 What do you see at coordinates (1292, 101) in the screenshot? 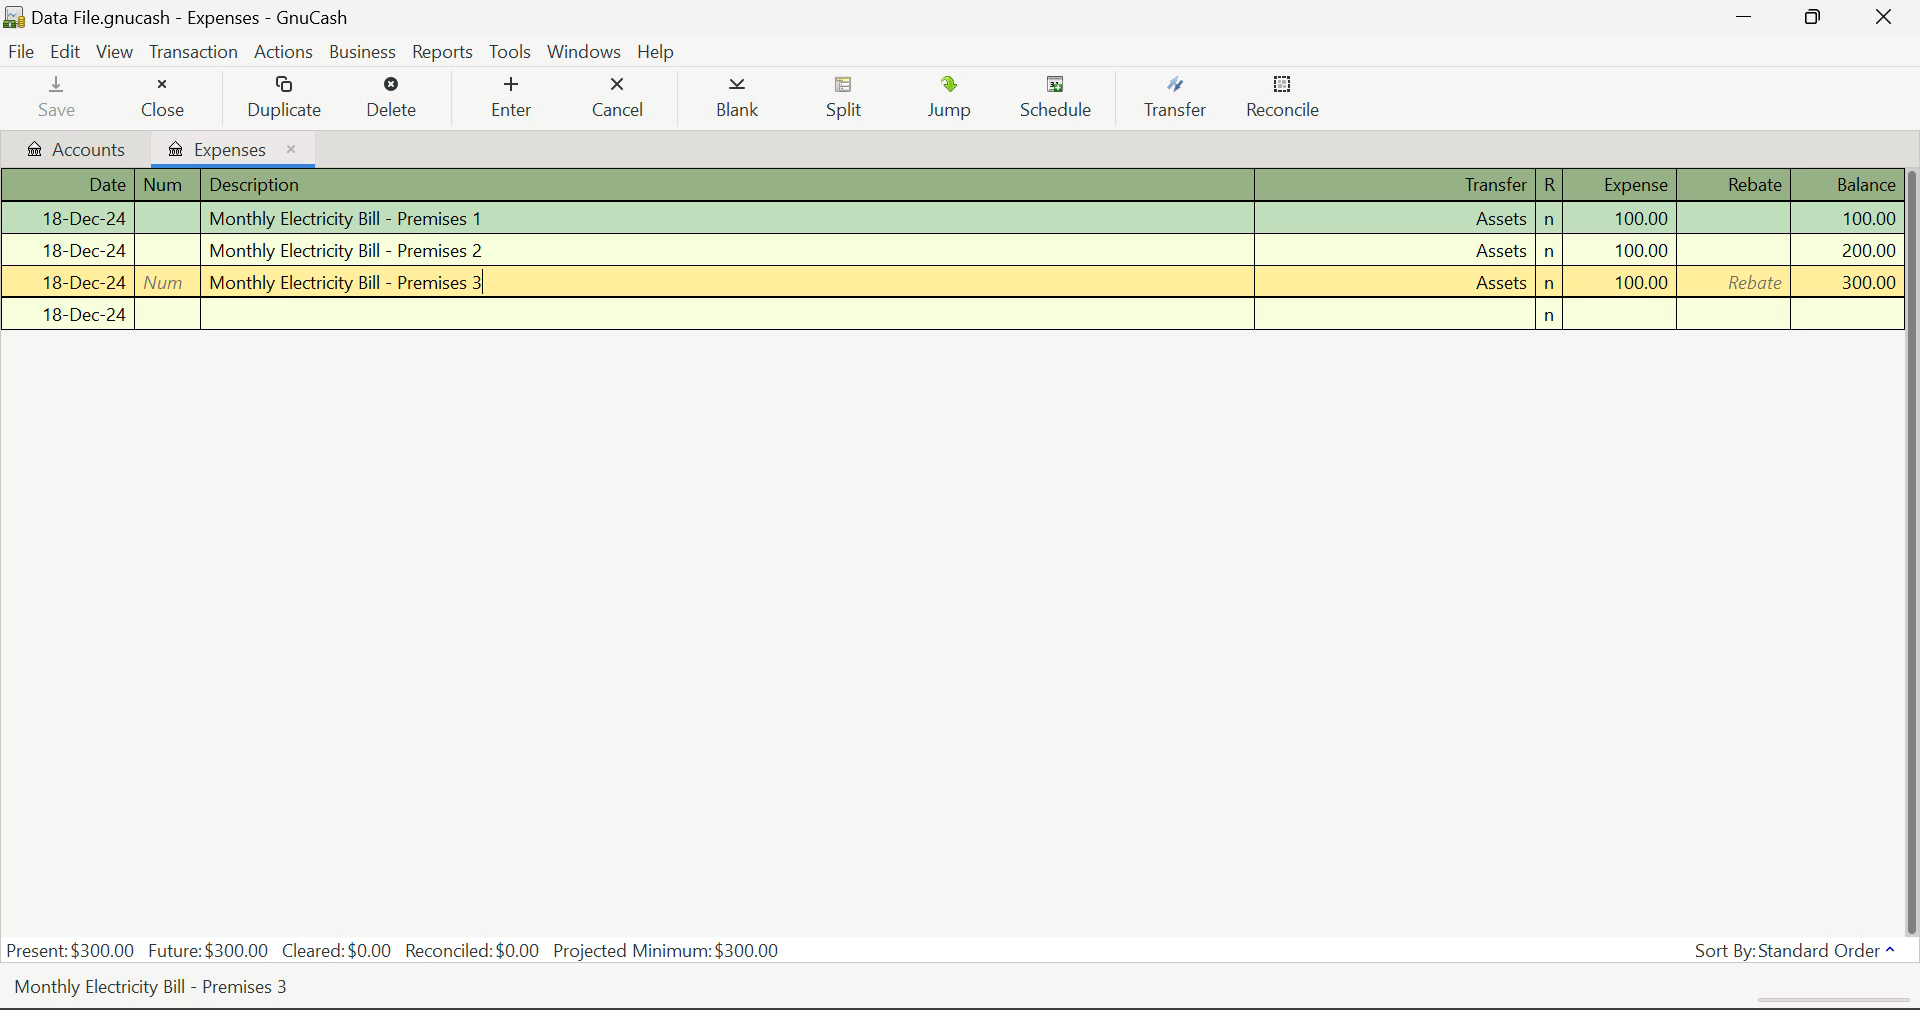
I see `Reconcile` at bounding box center [1292, 101].